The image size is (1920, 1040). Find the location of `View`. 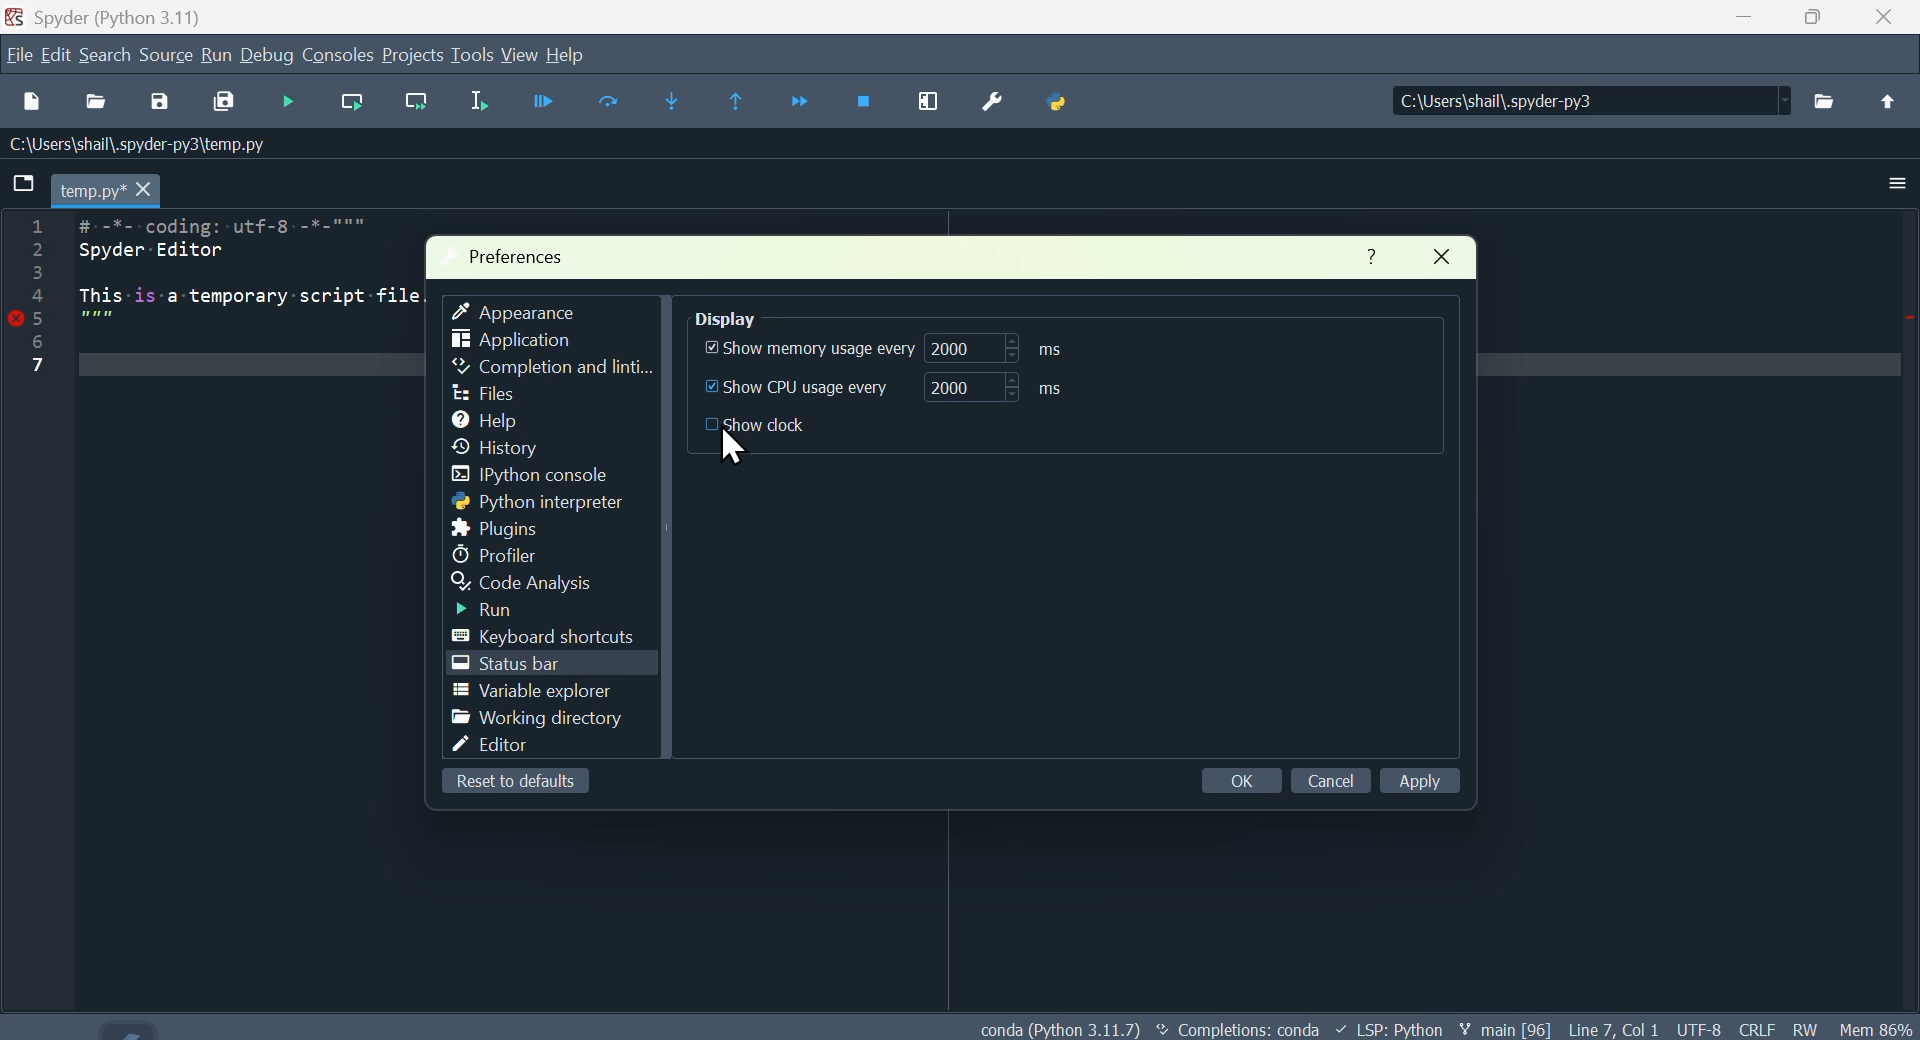

View is located at coordinates (520, 55).